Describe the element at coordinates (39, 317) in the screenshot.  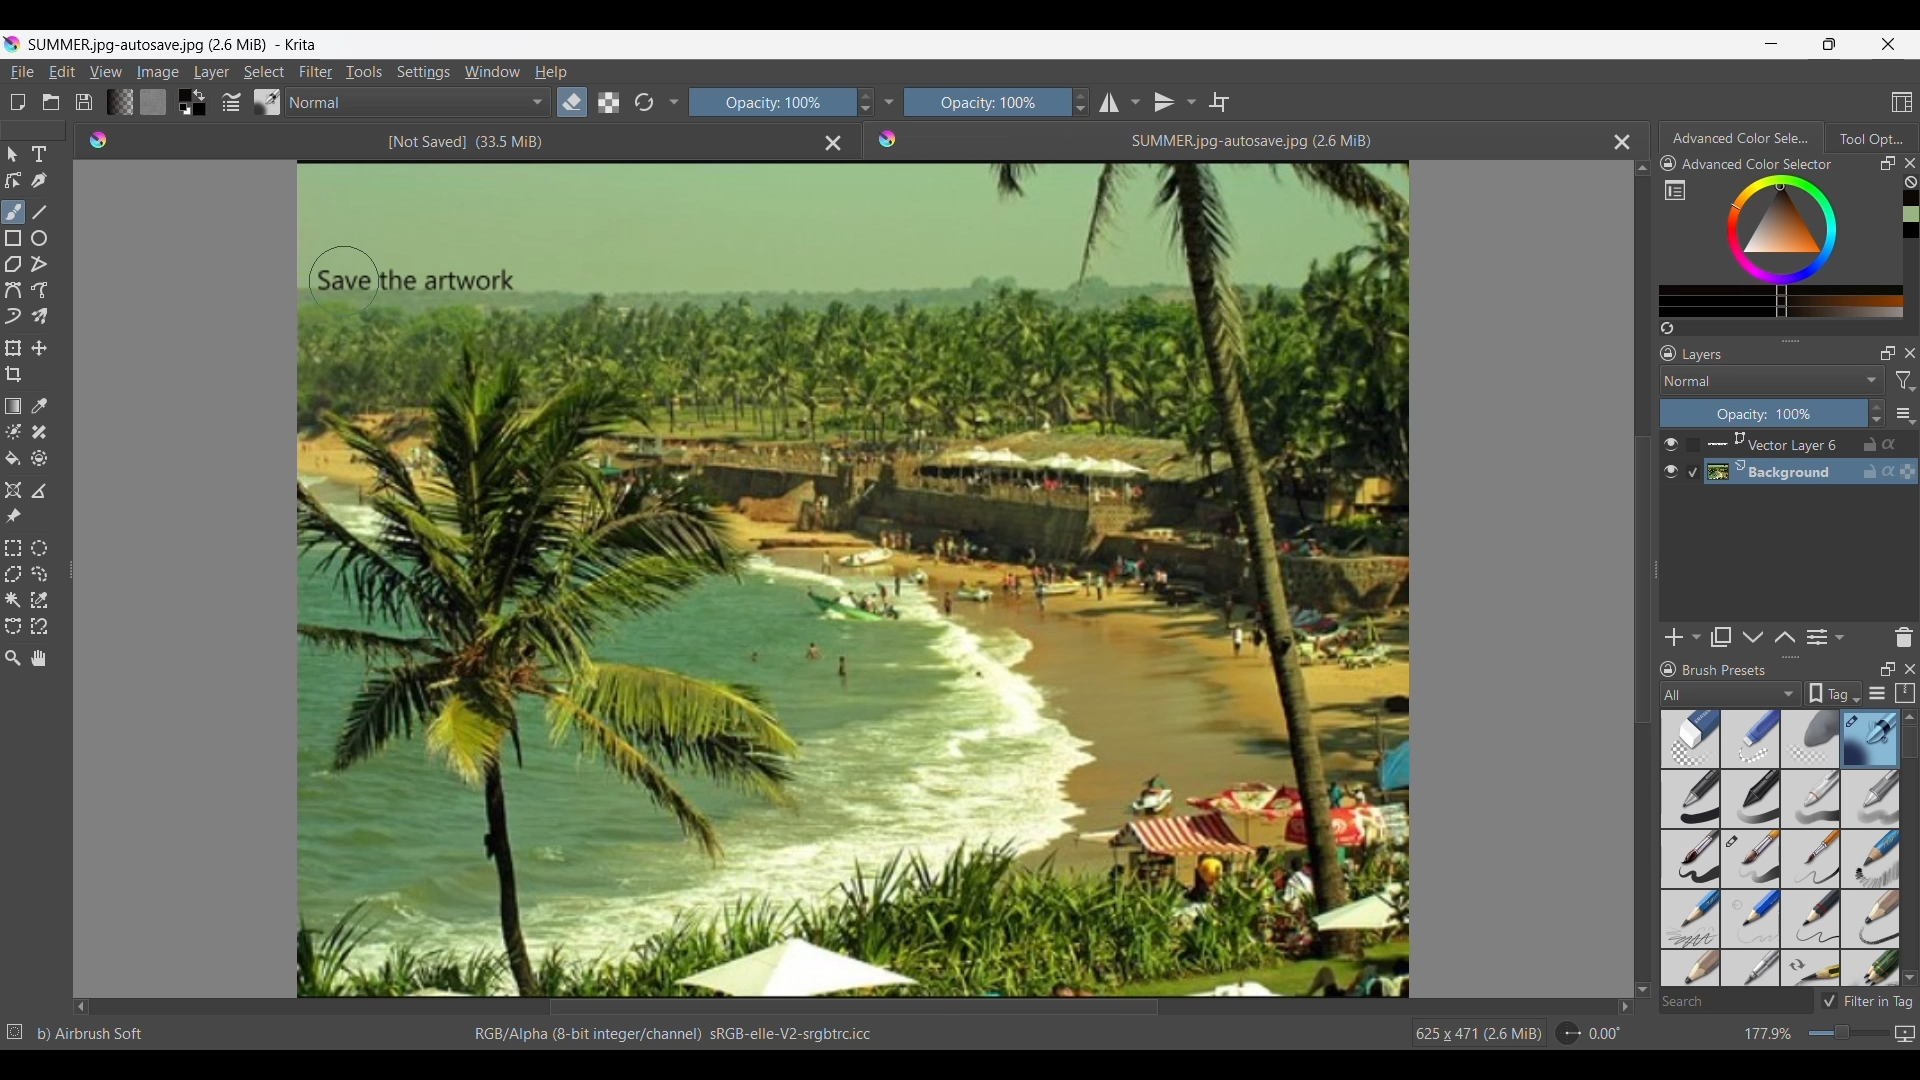
I see `Multibrush tool` at that location.